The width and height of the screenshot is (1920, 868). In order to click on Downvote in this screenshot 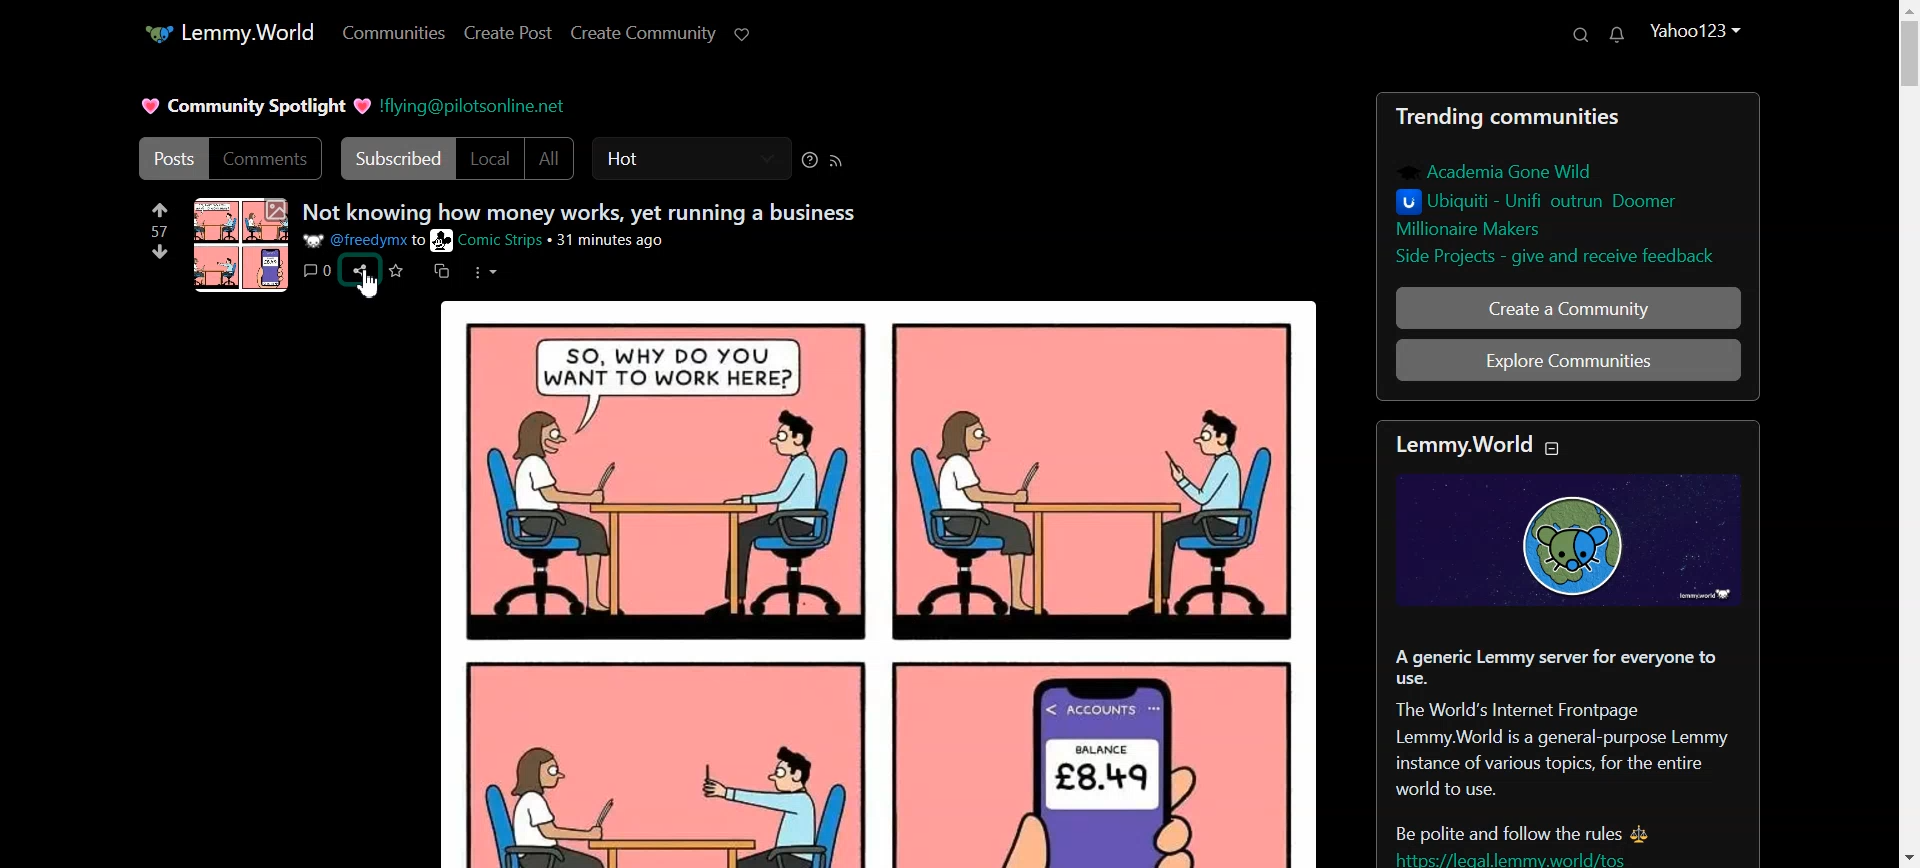, I will do `click(160, 251)`.